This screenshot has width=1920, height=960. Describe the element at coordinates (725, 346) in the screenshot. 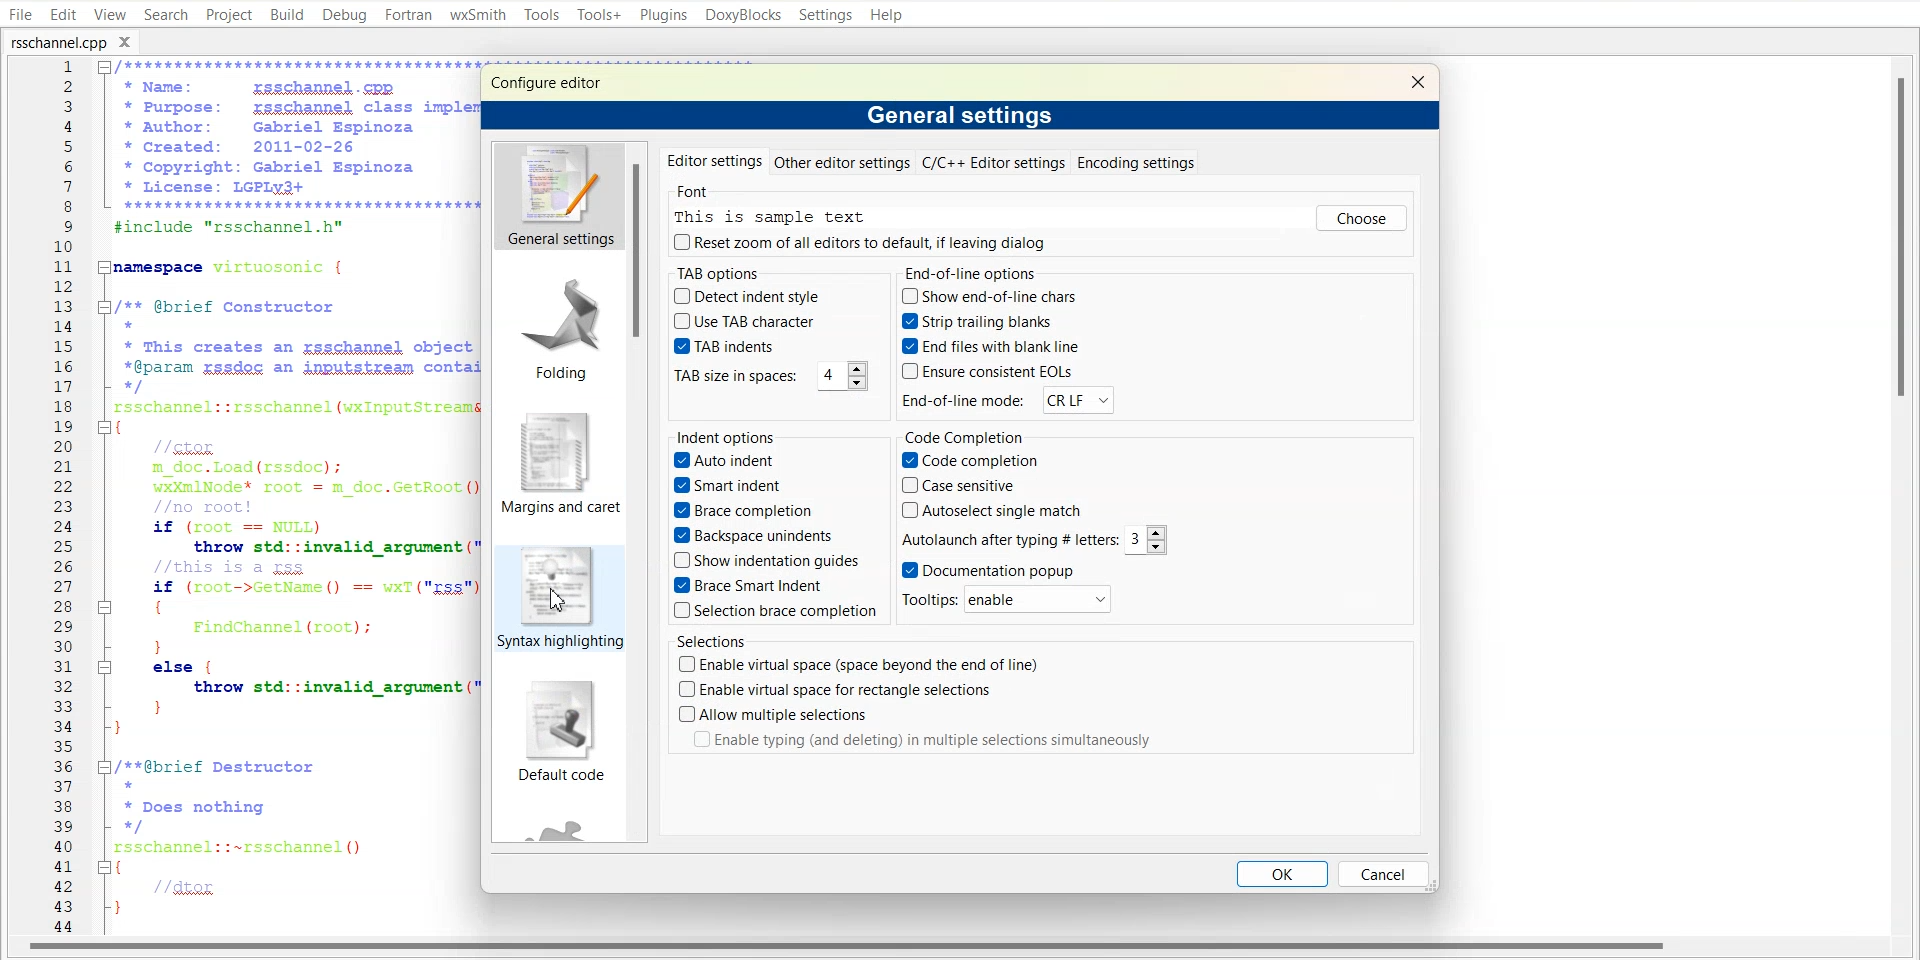

I see `TAB indents` at that location.